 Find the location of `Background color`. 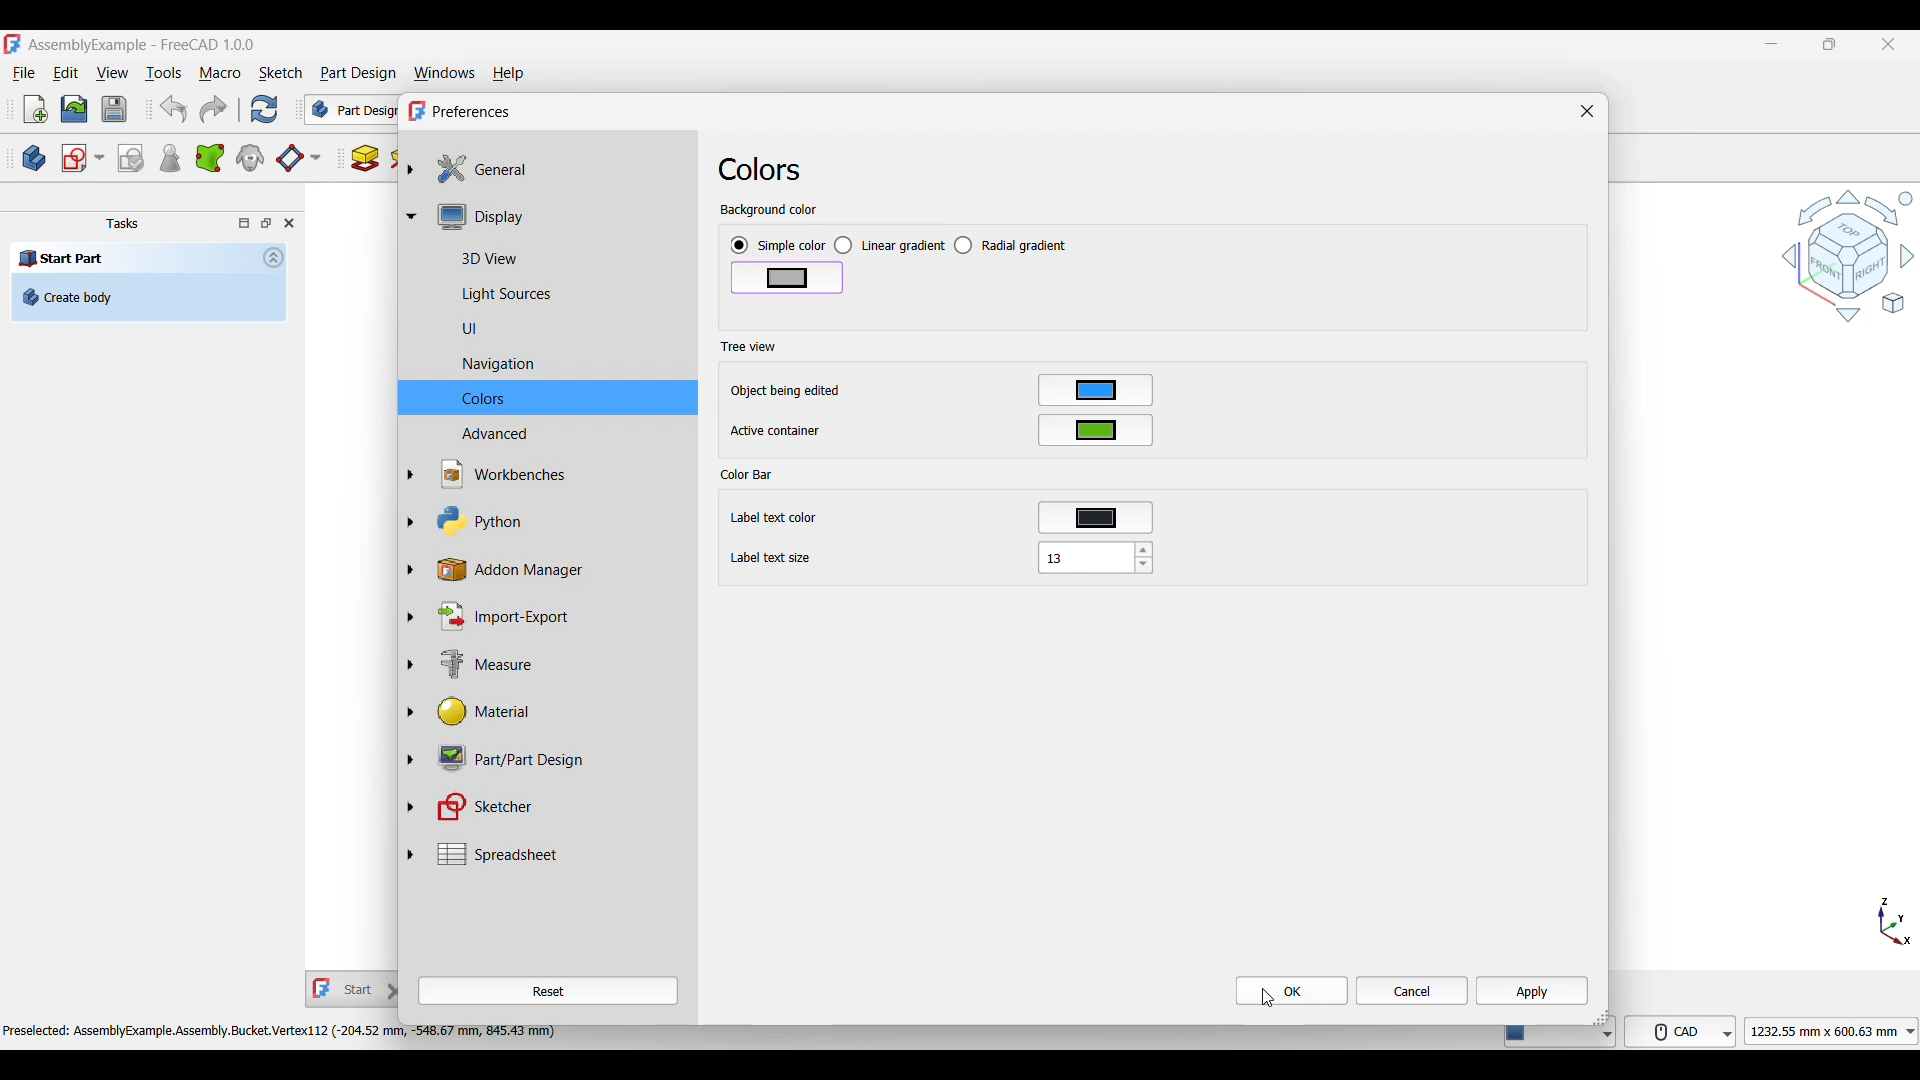

Background color is located at coordinates (769, 211).